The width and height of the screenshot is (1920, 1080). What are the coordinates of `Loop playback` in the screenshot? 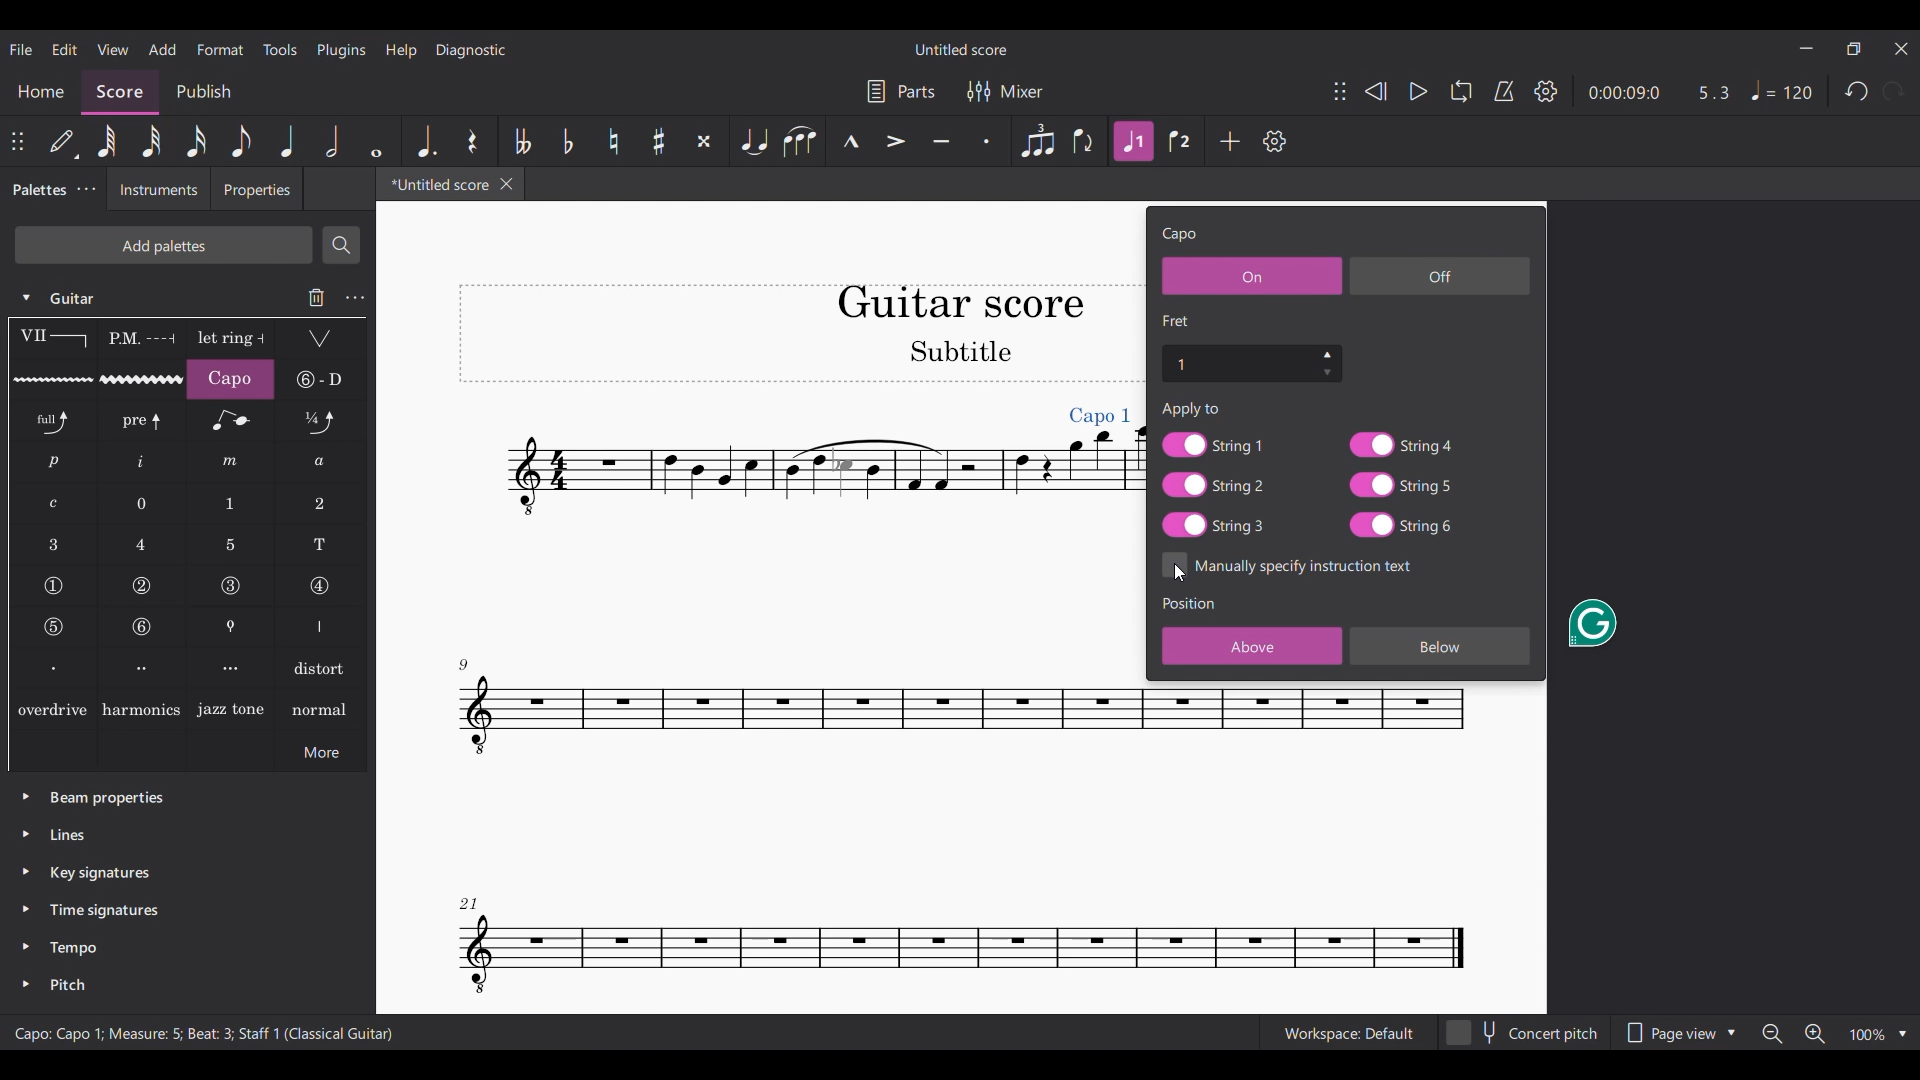 It's located at (1461, 91).